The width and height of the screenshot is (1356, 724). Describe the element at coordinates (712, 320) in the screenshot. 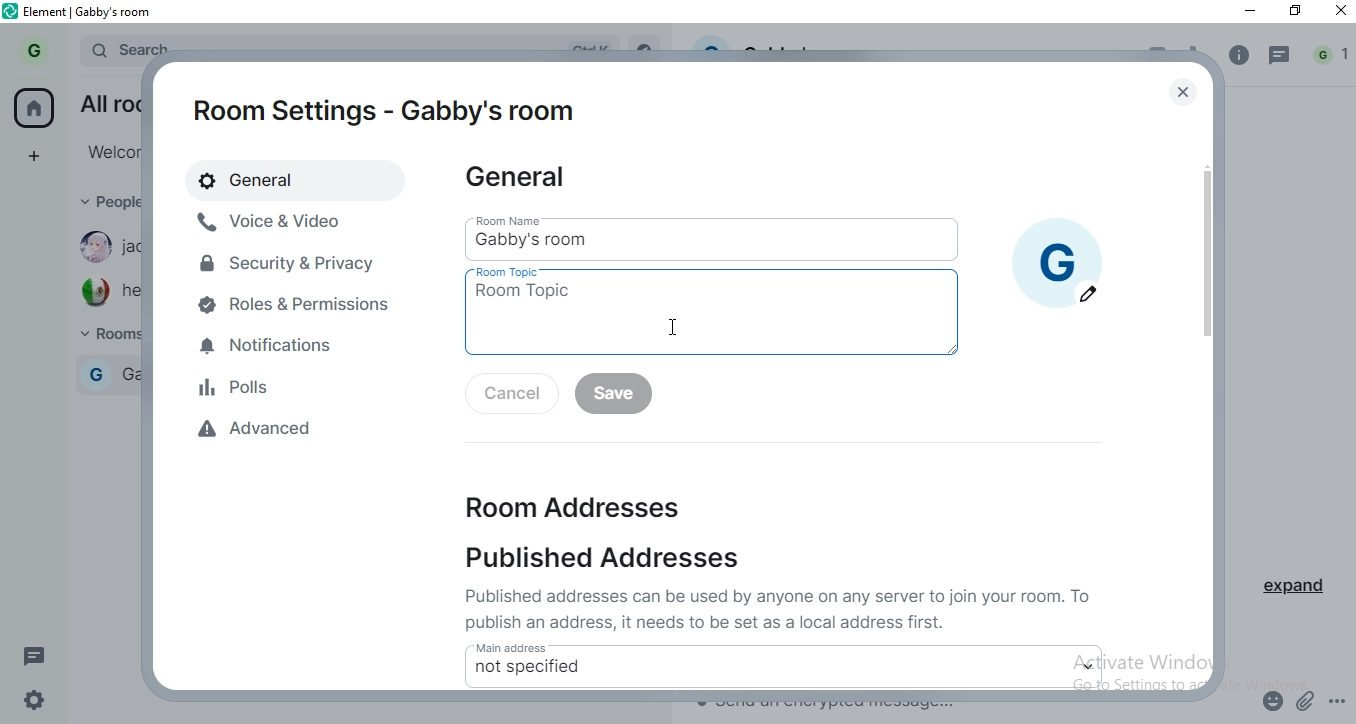

I see `room topic selected` at that location.